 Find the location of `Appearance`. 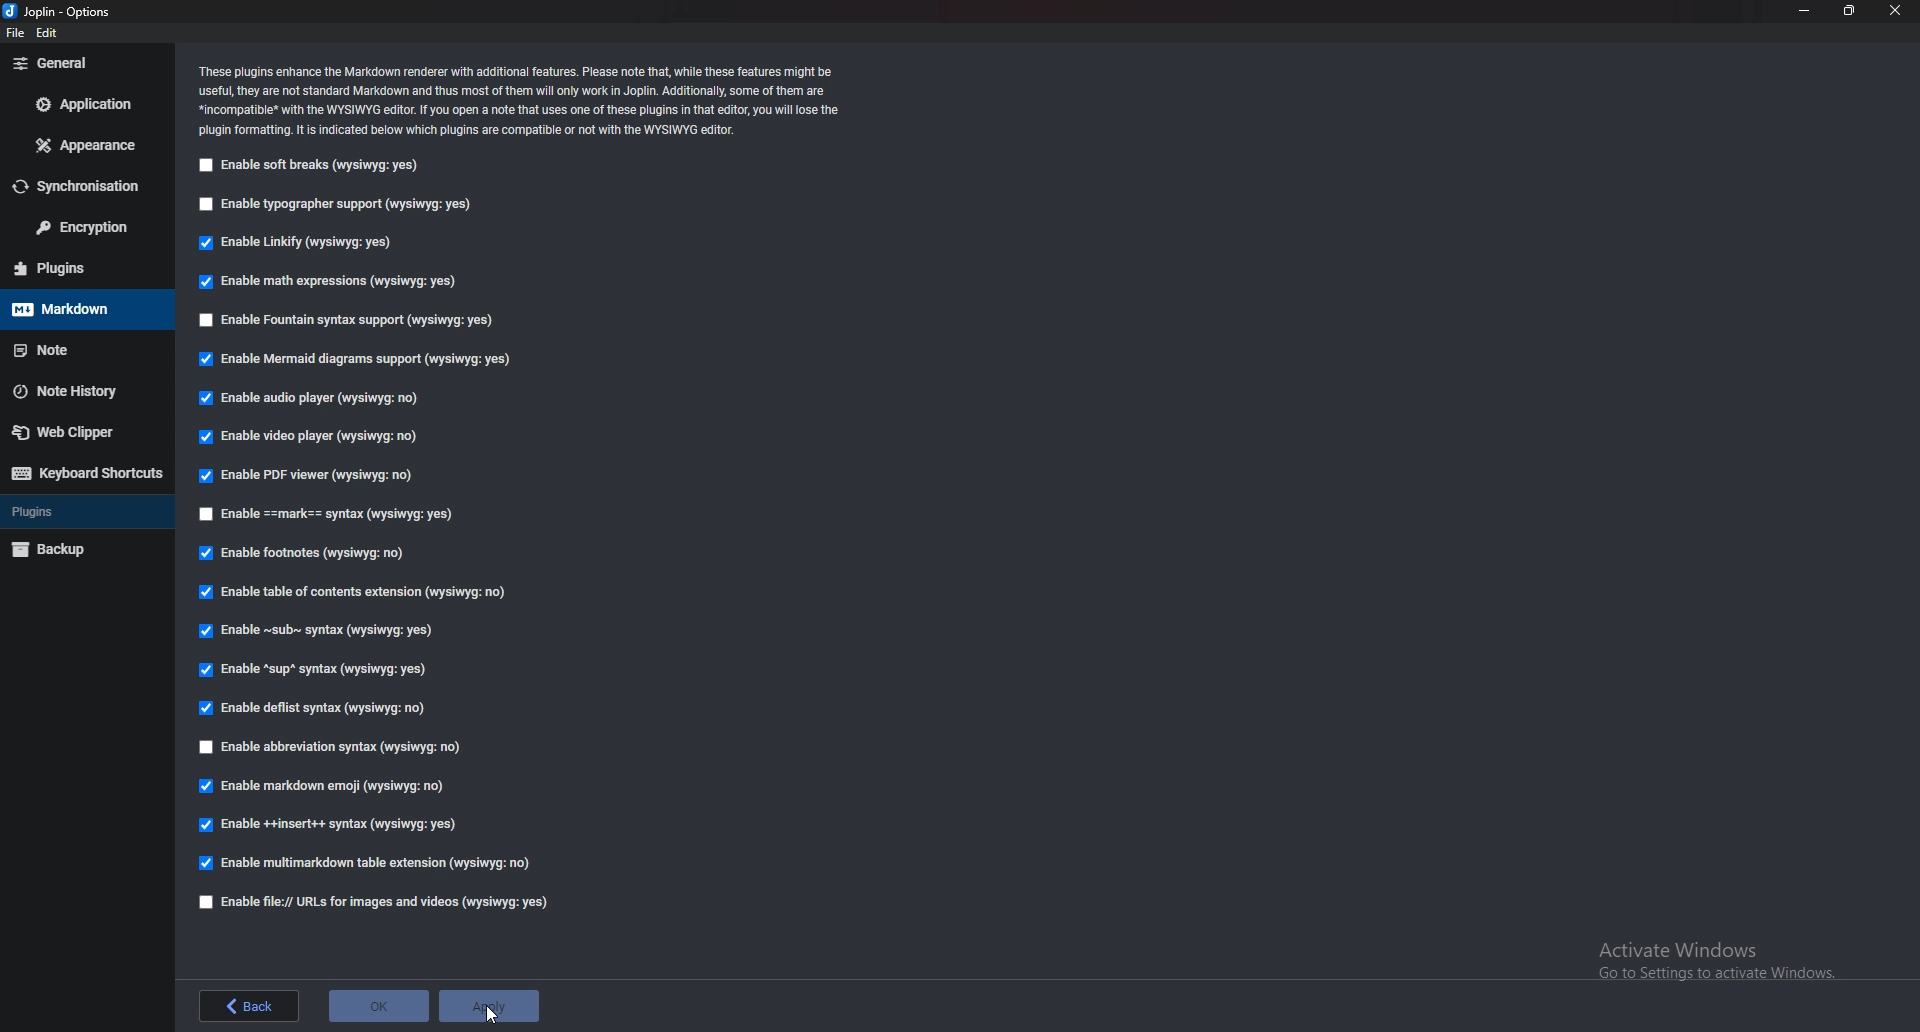

Appearance is located at coordinates (84, 147).